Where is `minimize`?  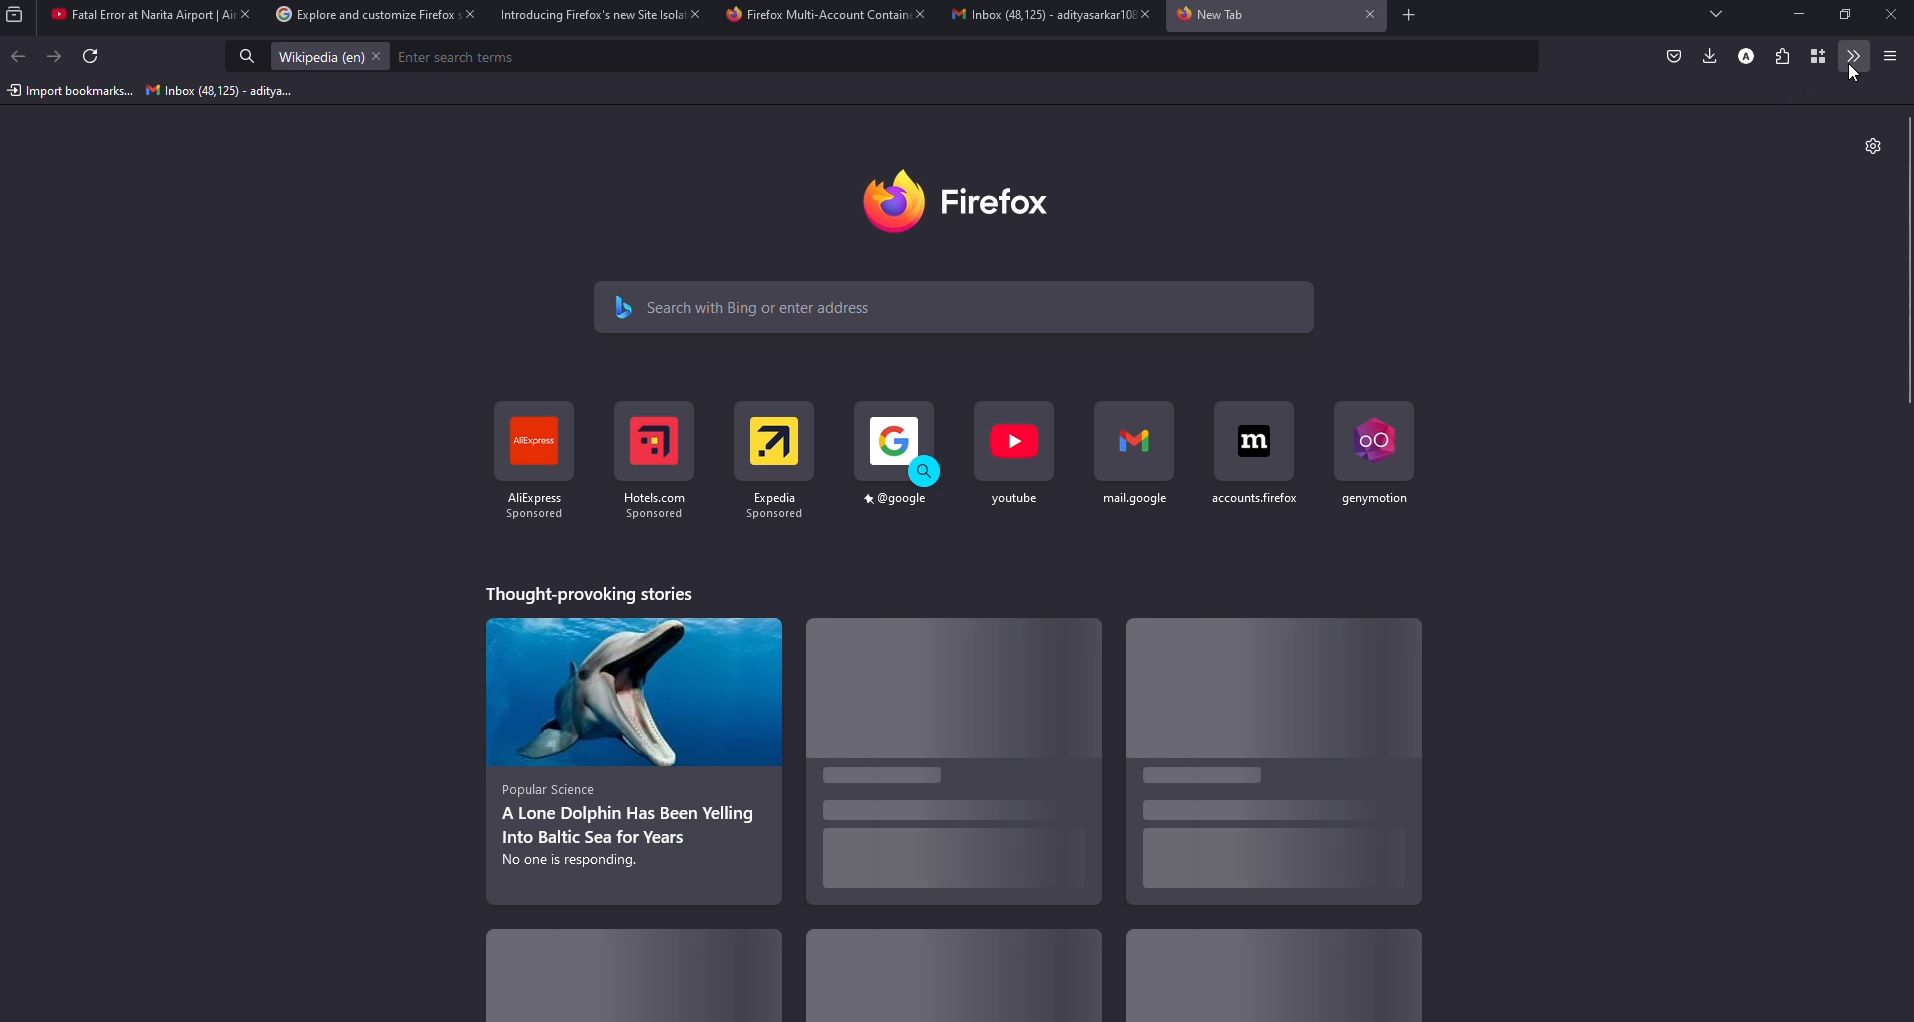 minimize is located at coordinates (1793, 14).